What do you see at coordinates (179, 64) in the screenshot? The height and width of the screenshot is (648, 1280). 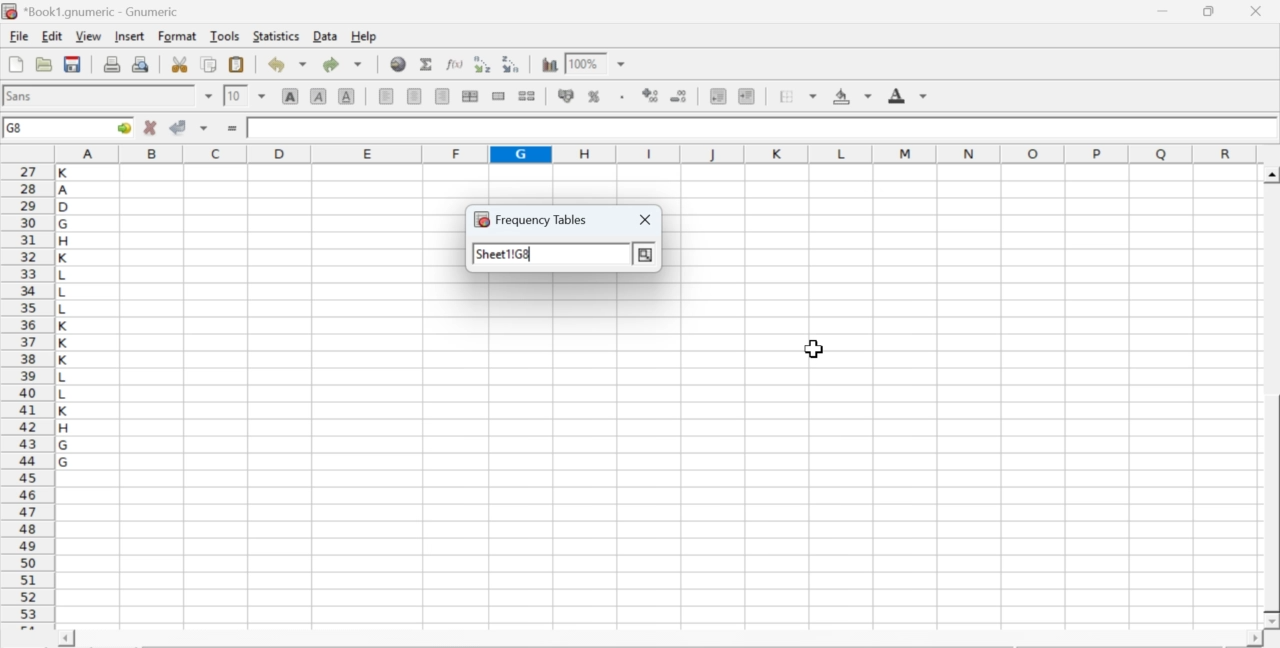 I see `cut` at bounding box center [179, 64].